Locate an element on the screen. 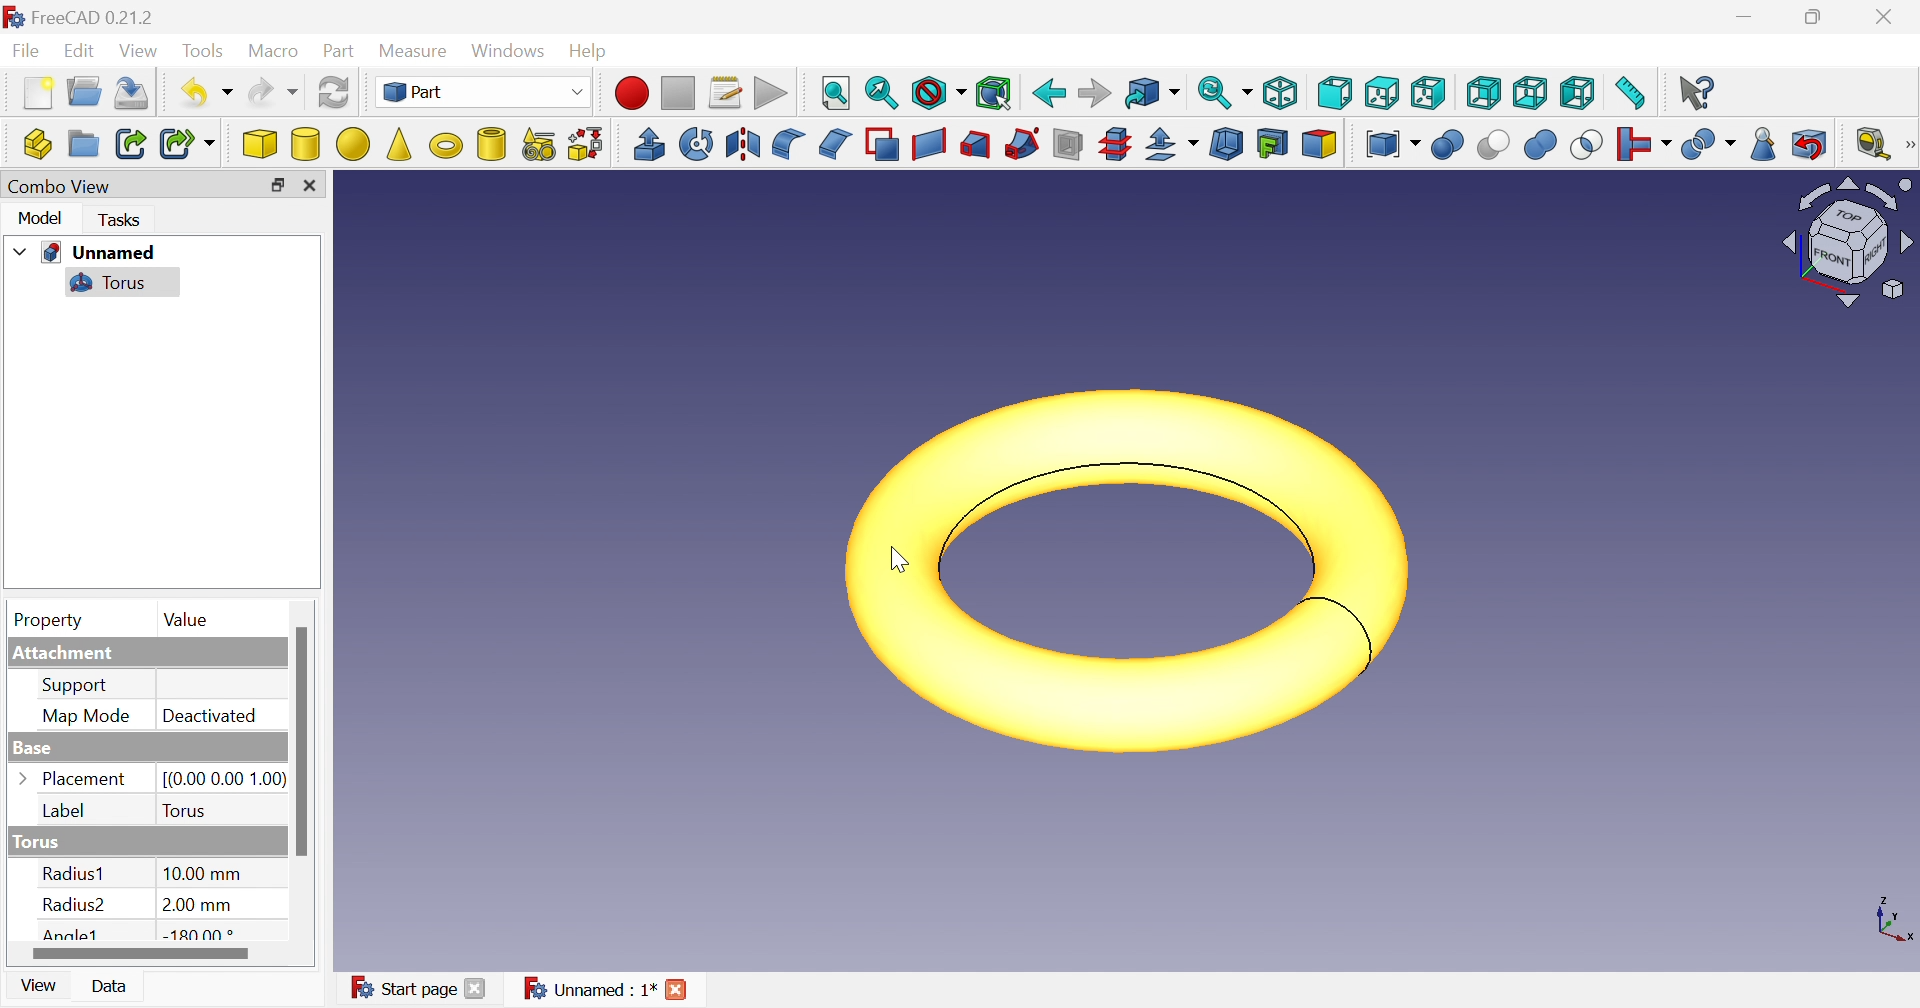 This screenshot has width=1920, height=1008. Create tube is located at coordinates (490, 145).